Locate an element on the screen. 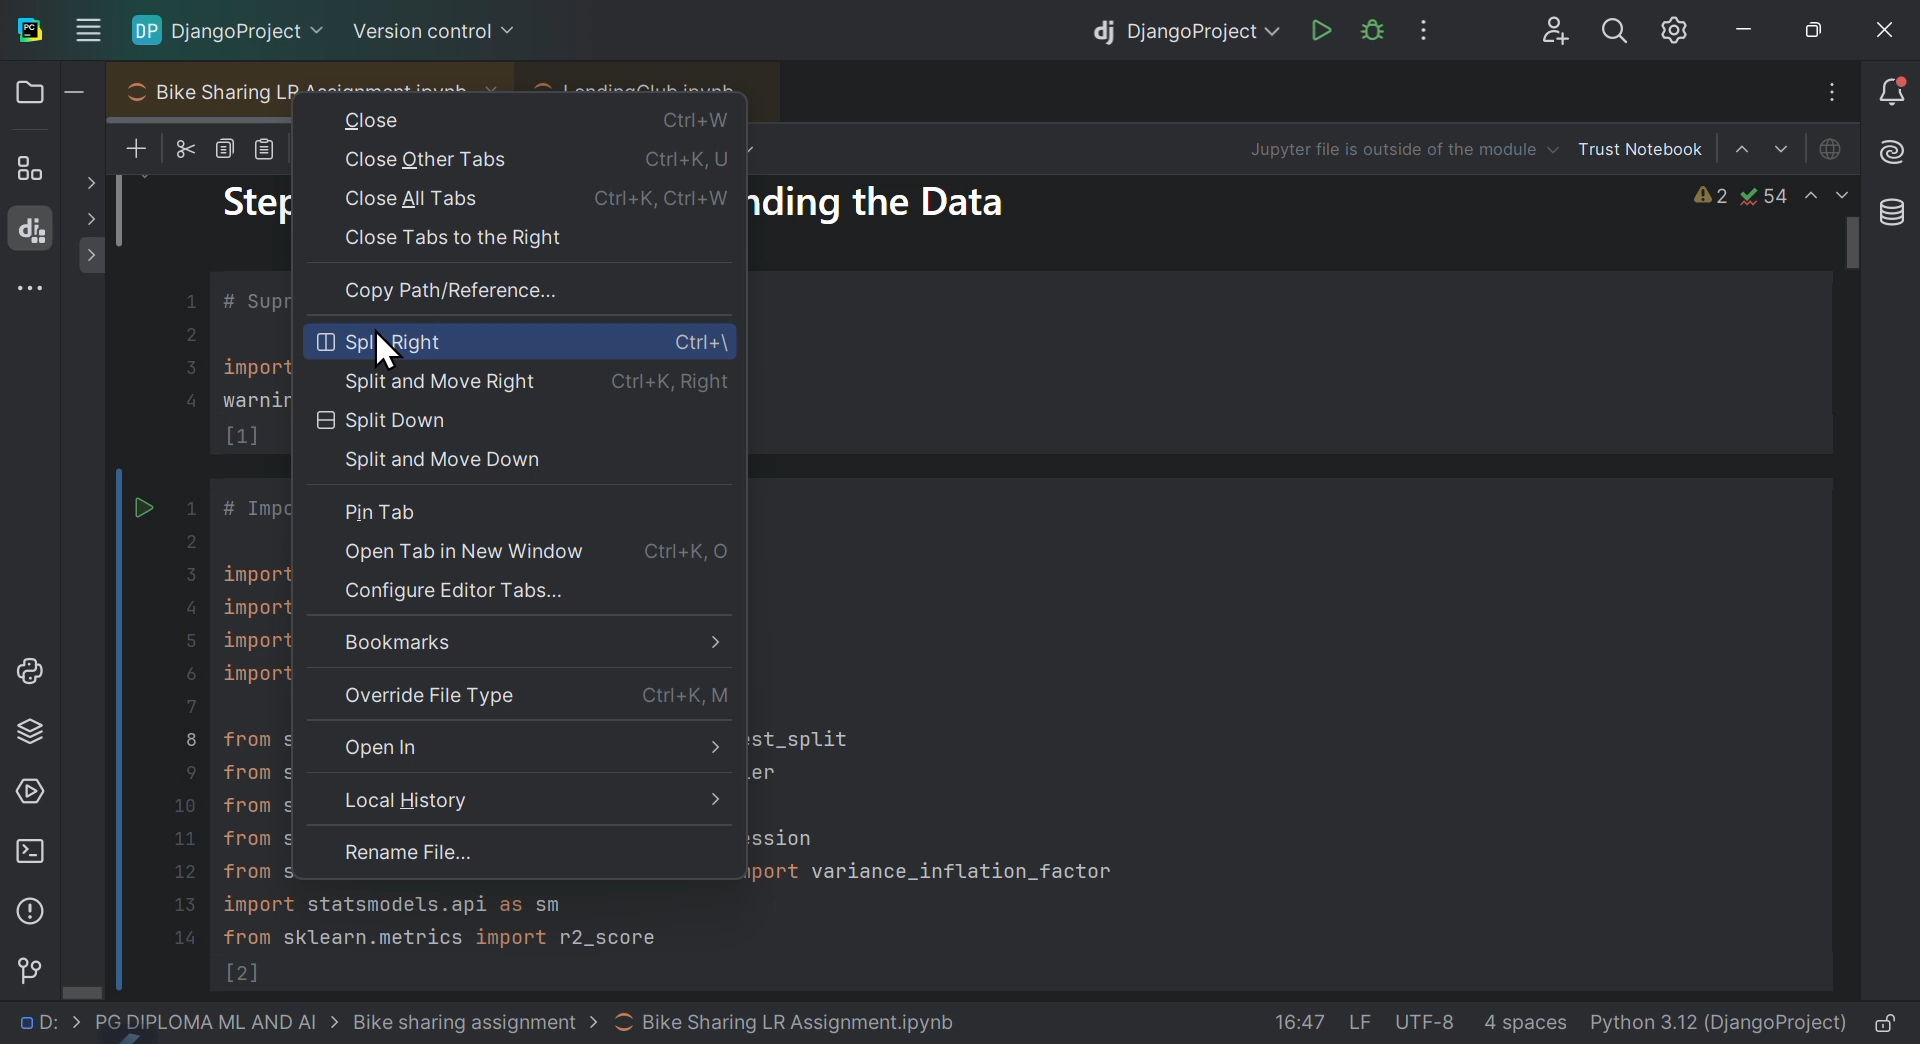 This screenshot has height=1044, width=1920. Close is located at coordinates (521, 126).